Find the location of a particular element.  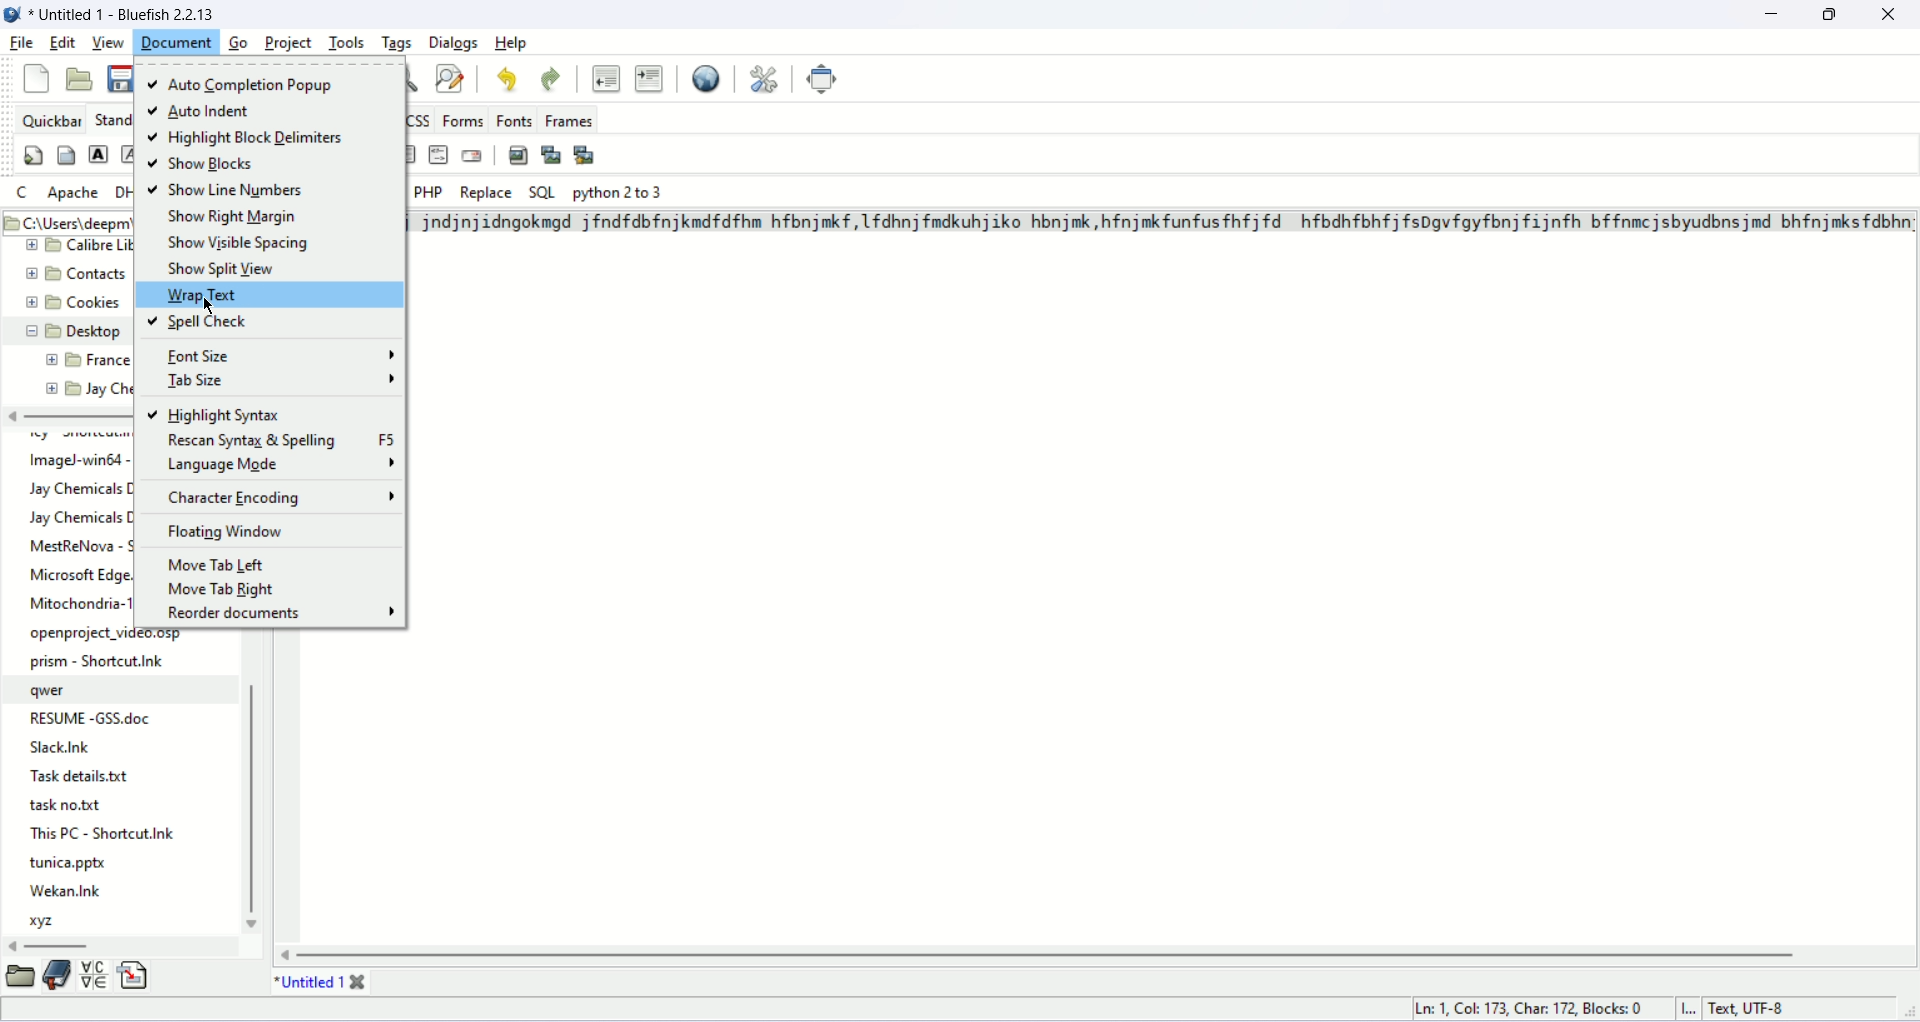

dialogs is located at coordinates (453, 42).